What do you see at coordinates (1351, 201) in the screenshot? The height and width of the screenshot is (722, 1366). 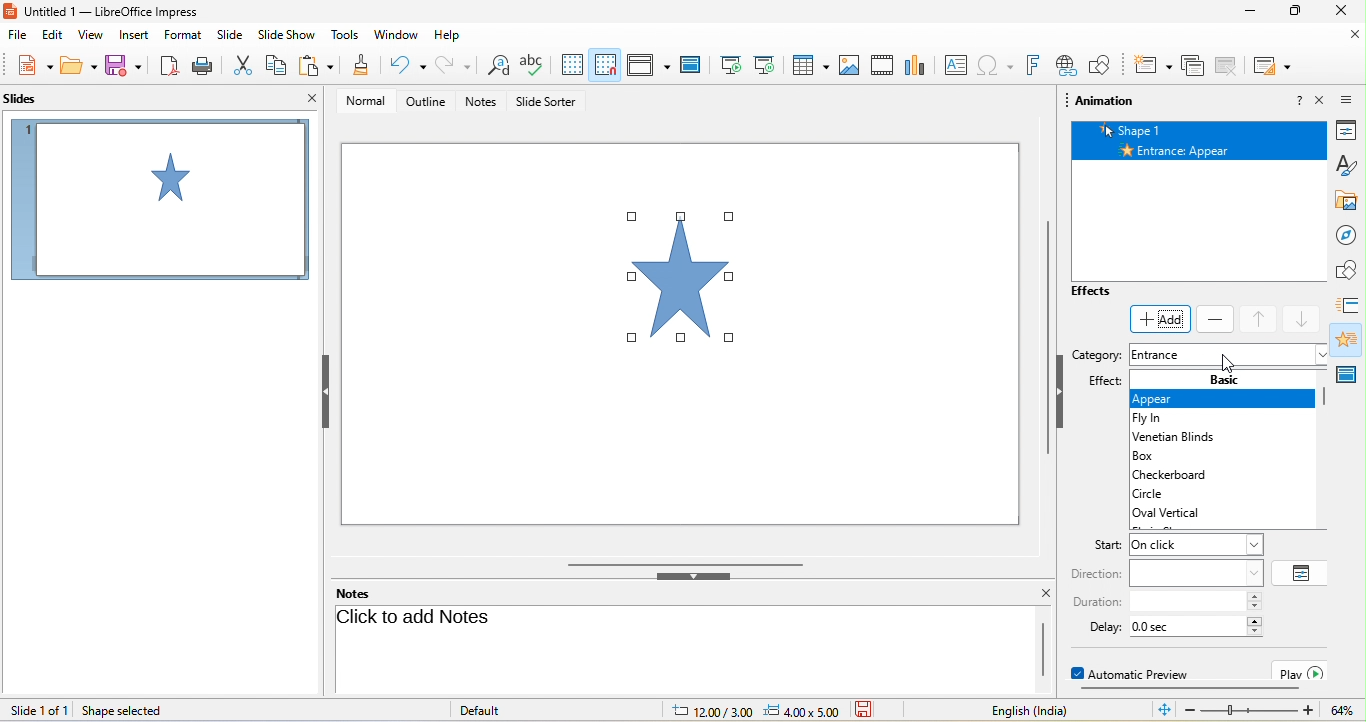 I see `gallery` at bounding box center [1351, 201].